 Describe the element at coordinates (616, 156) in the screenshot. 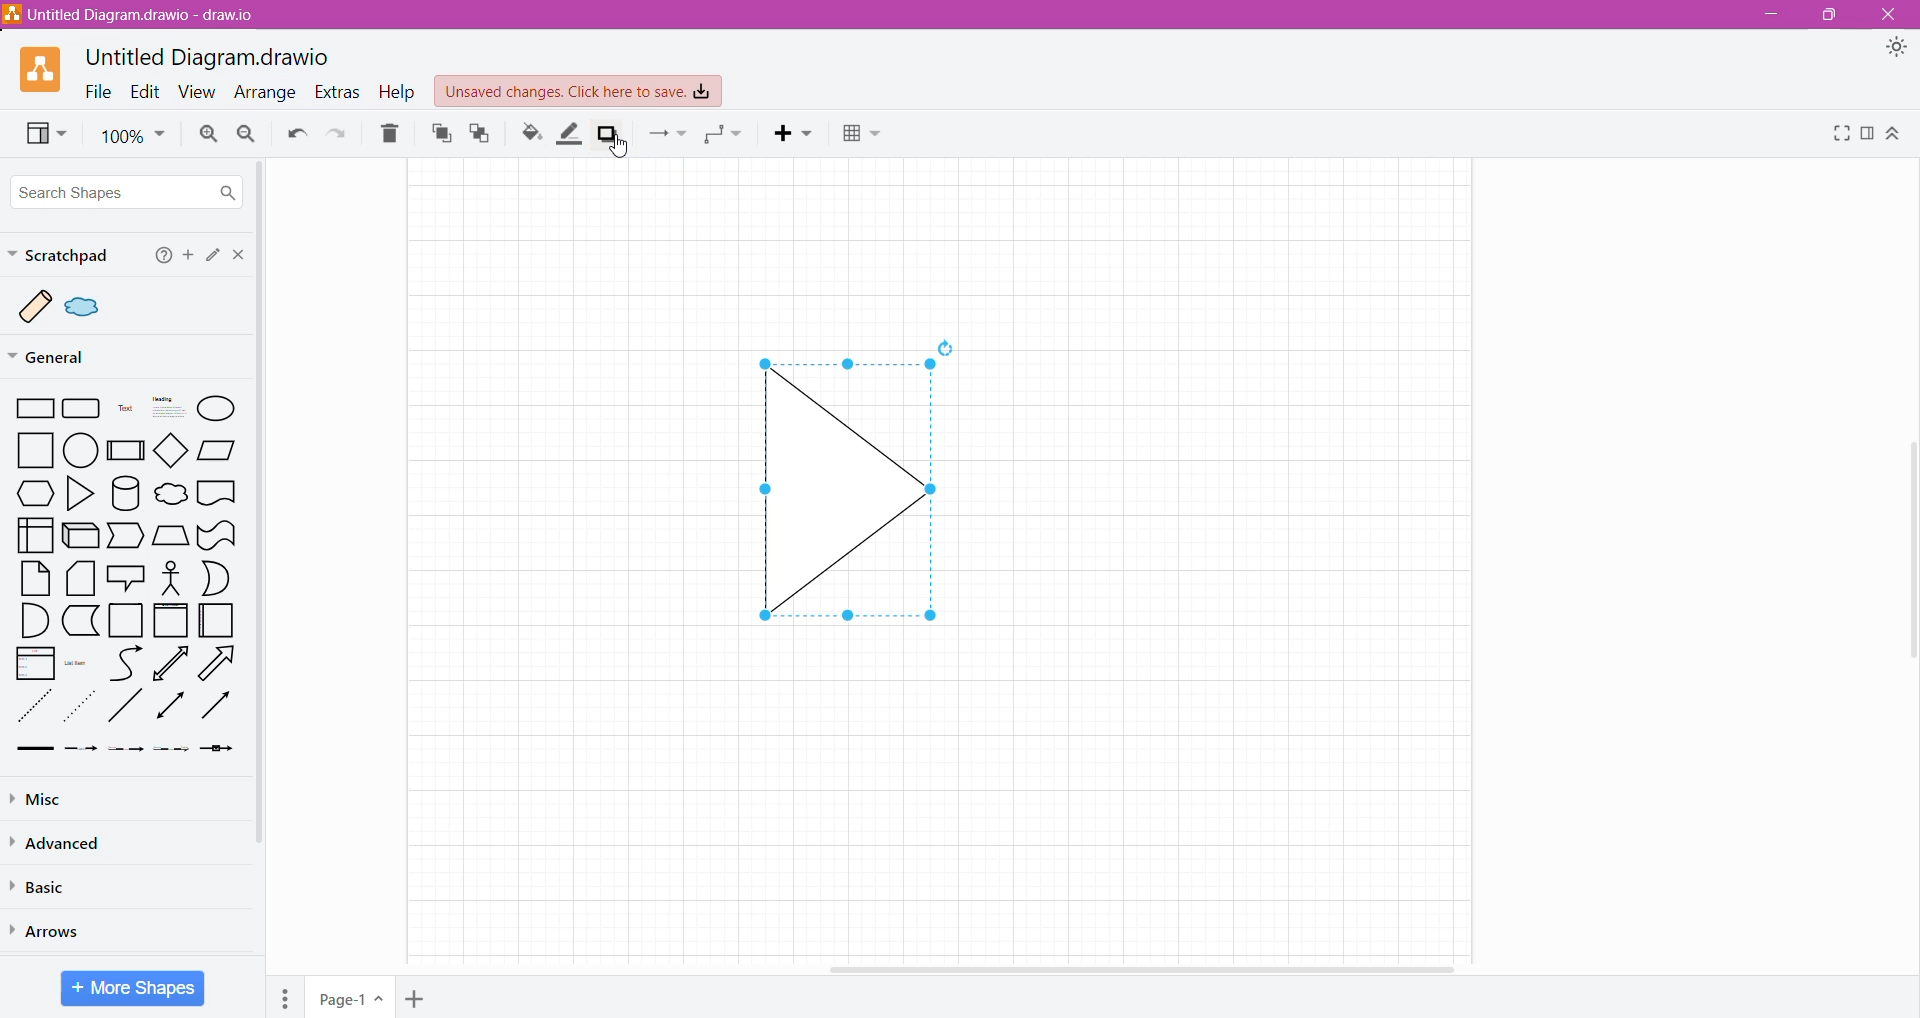

I see `Cursor on shadow` at that location.